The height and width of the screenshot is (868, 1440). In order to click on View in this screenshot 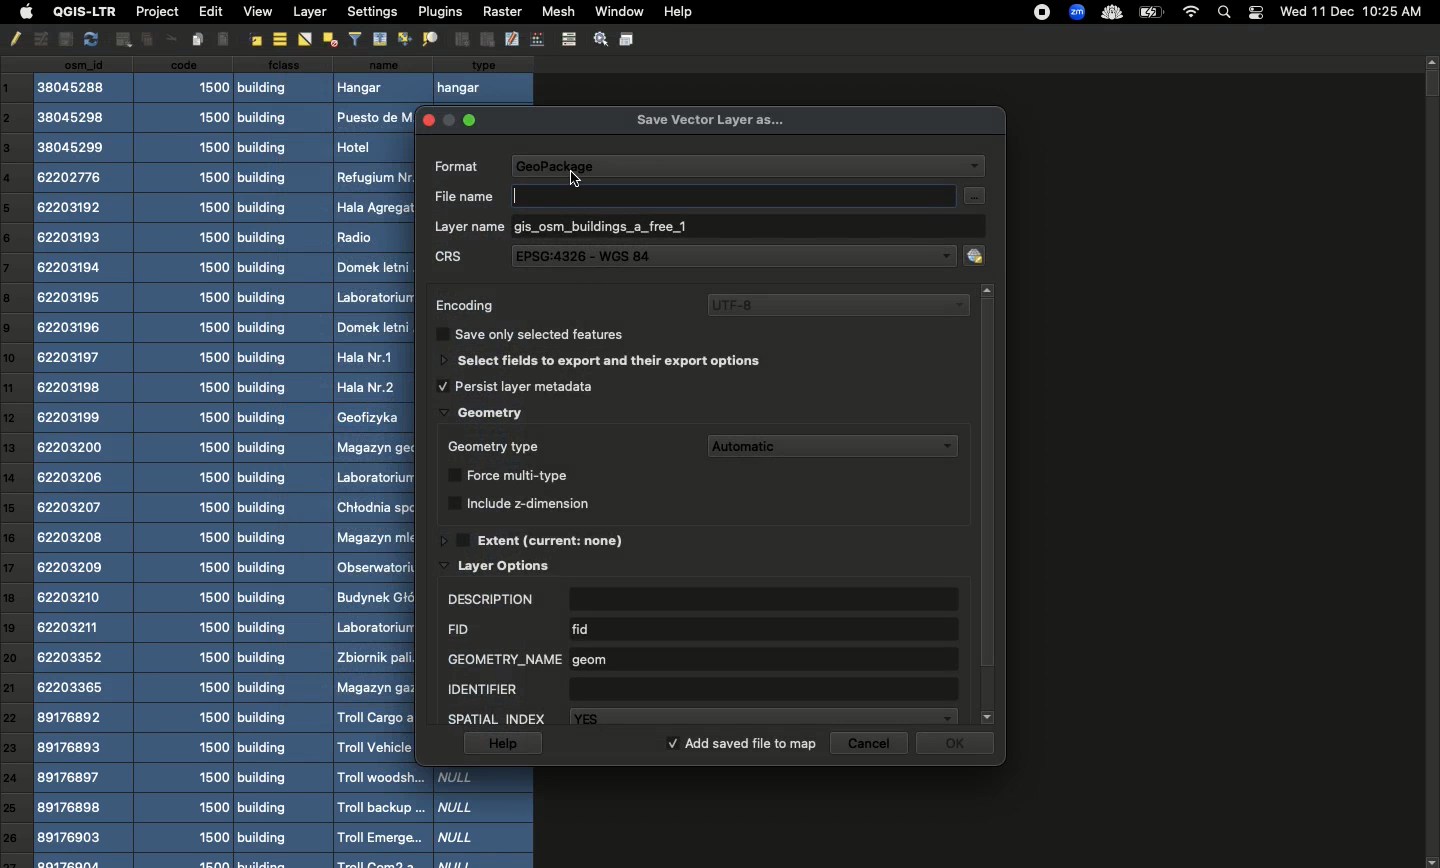, I will do `click(257, 12)`.